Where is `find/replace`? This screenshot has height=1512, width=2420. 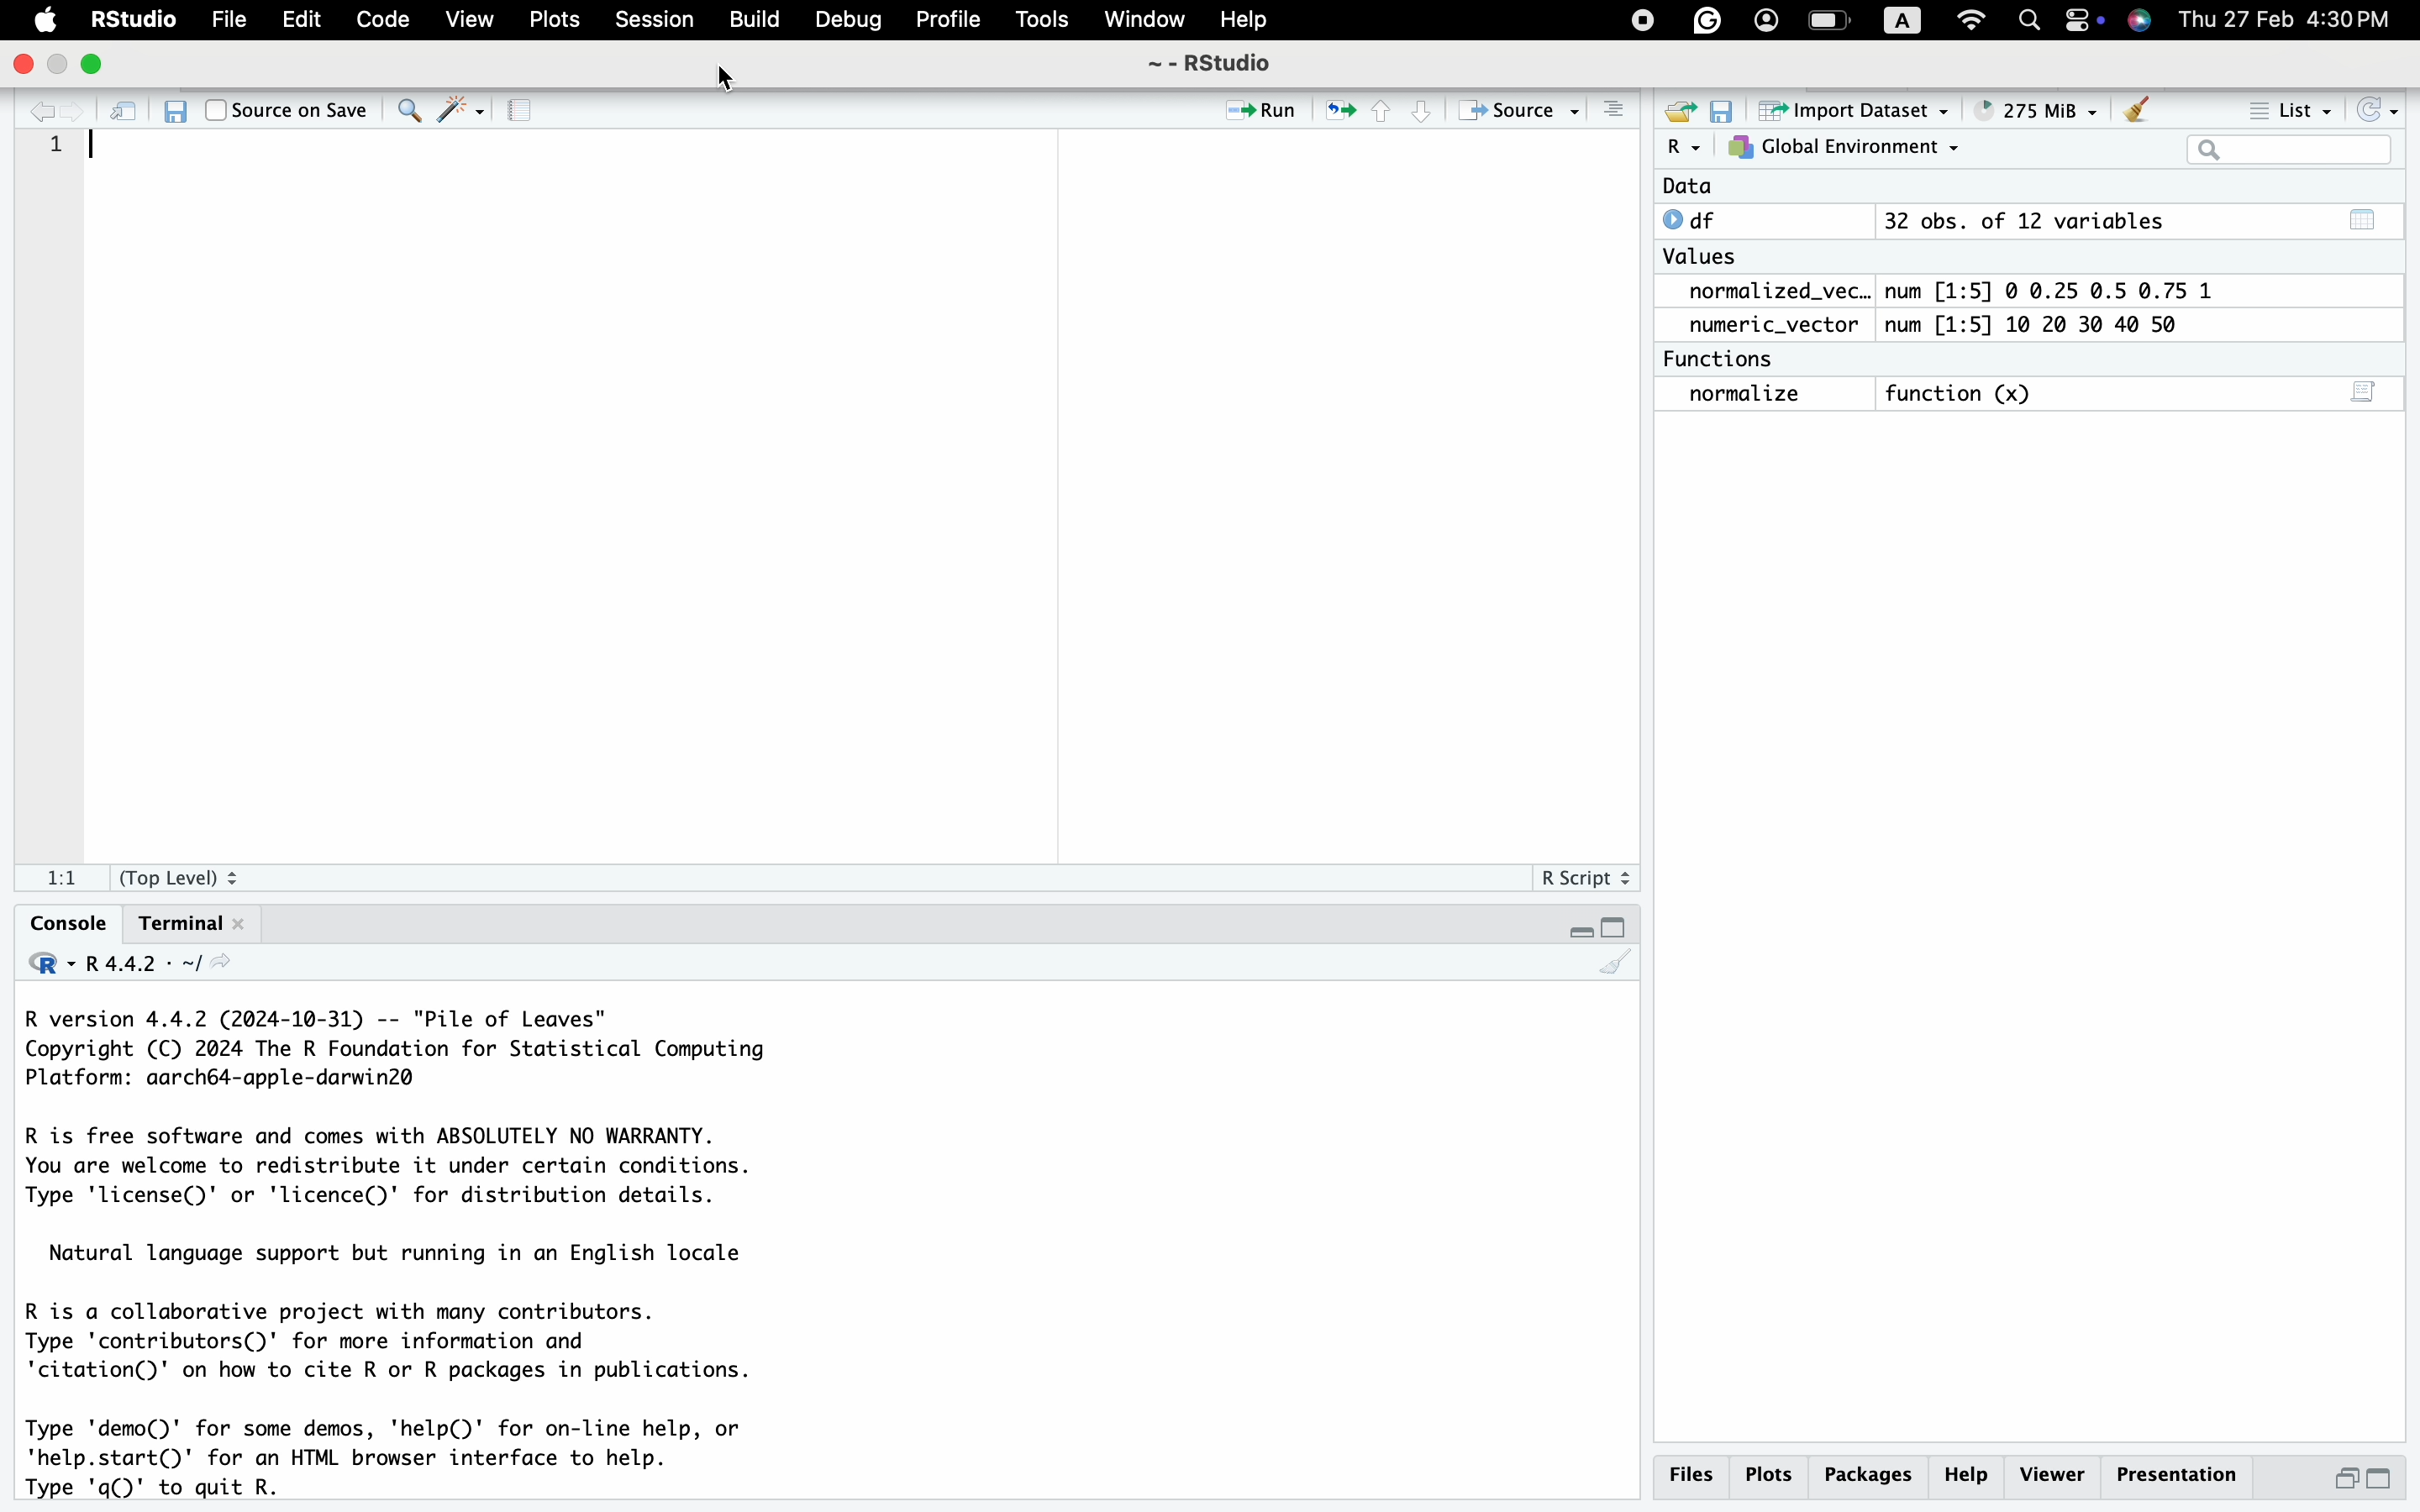 find/replace is located at coordinates (407, 116).